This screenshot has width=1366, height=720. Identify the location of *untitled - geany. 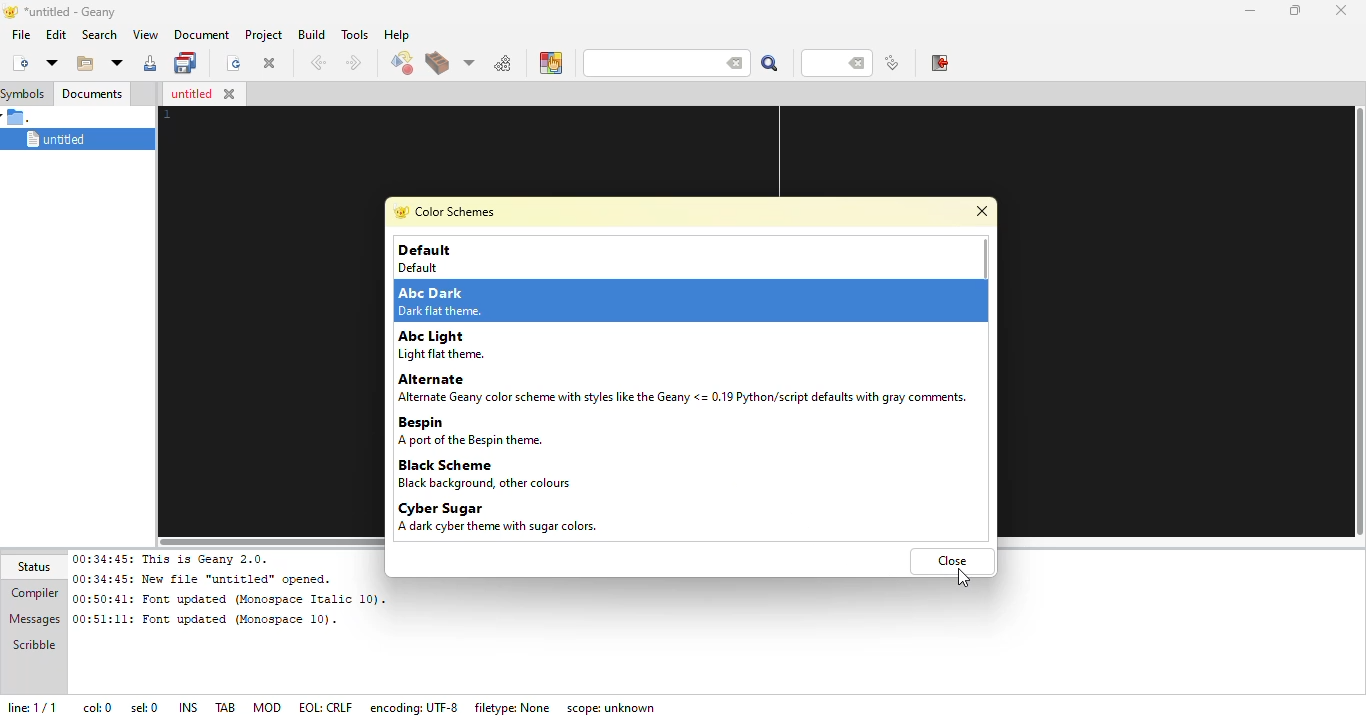
(80, 12).